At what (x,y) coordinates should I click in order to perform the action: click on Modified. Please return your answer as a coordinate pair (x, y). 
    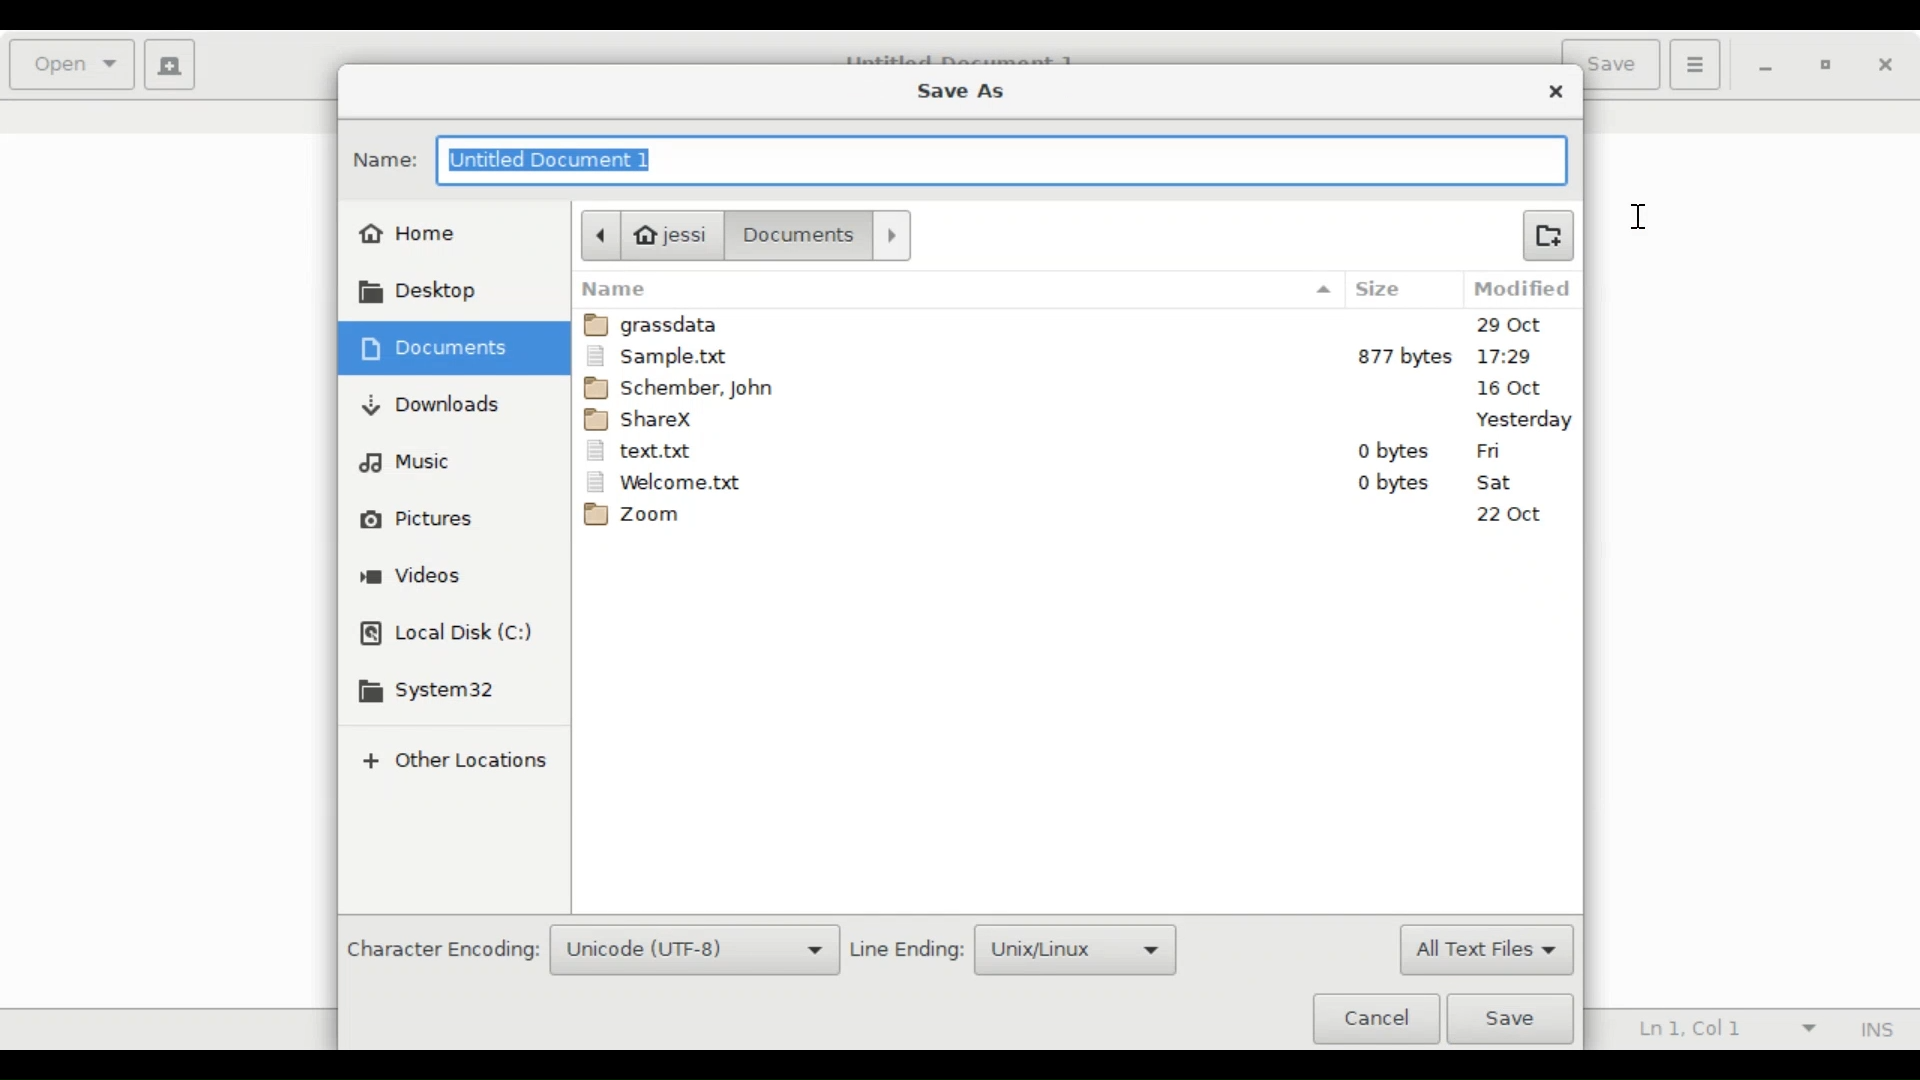
    Looking at the image, I should click on (1525, 289).